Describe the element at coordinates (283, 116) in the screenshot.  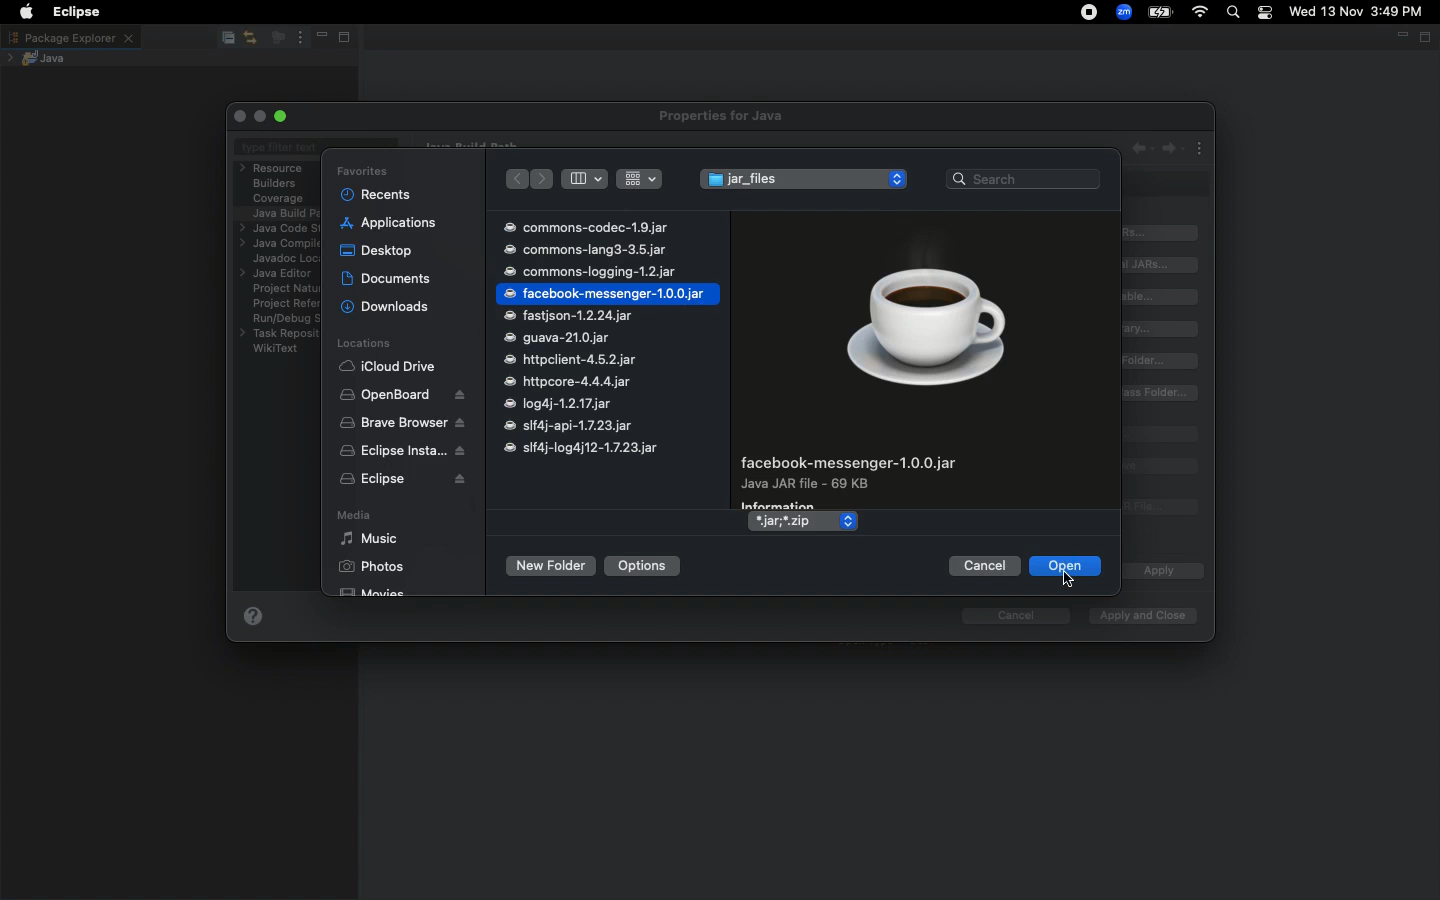
I see `Maximize` at that location.